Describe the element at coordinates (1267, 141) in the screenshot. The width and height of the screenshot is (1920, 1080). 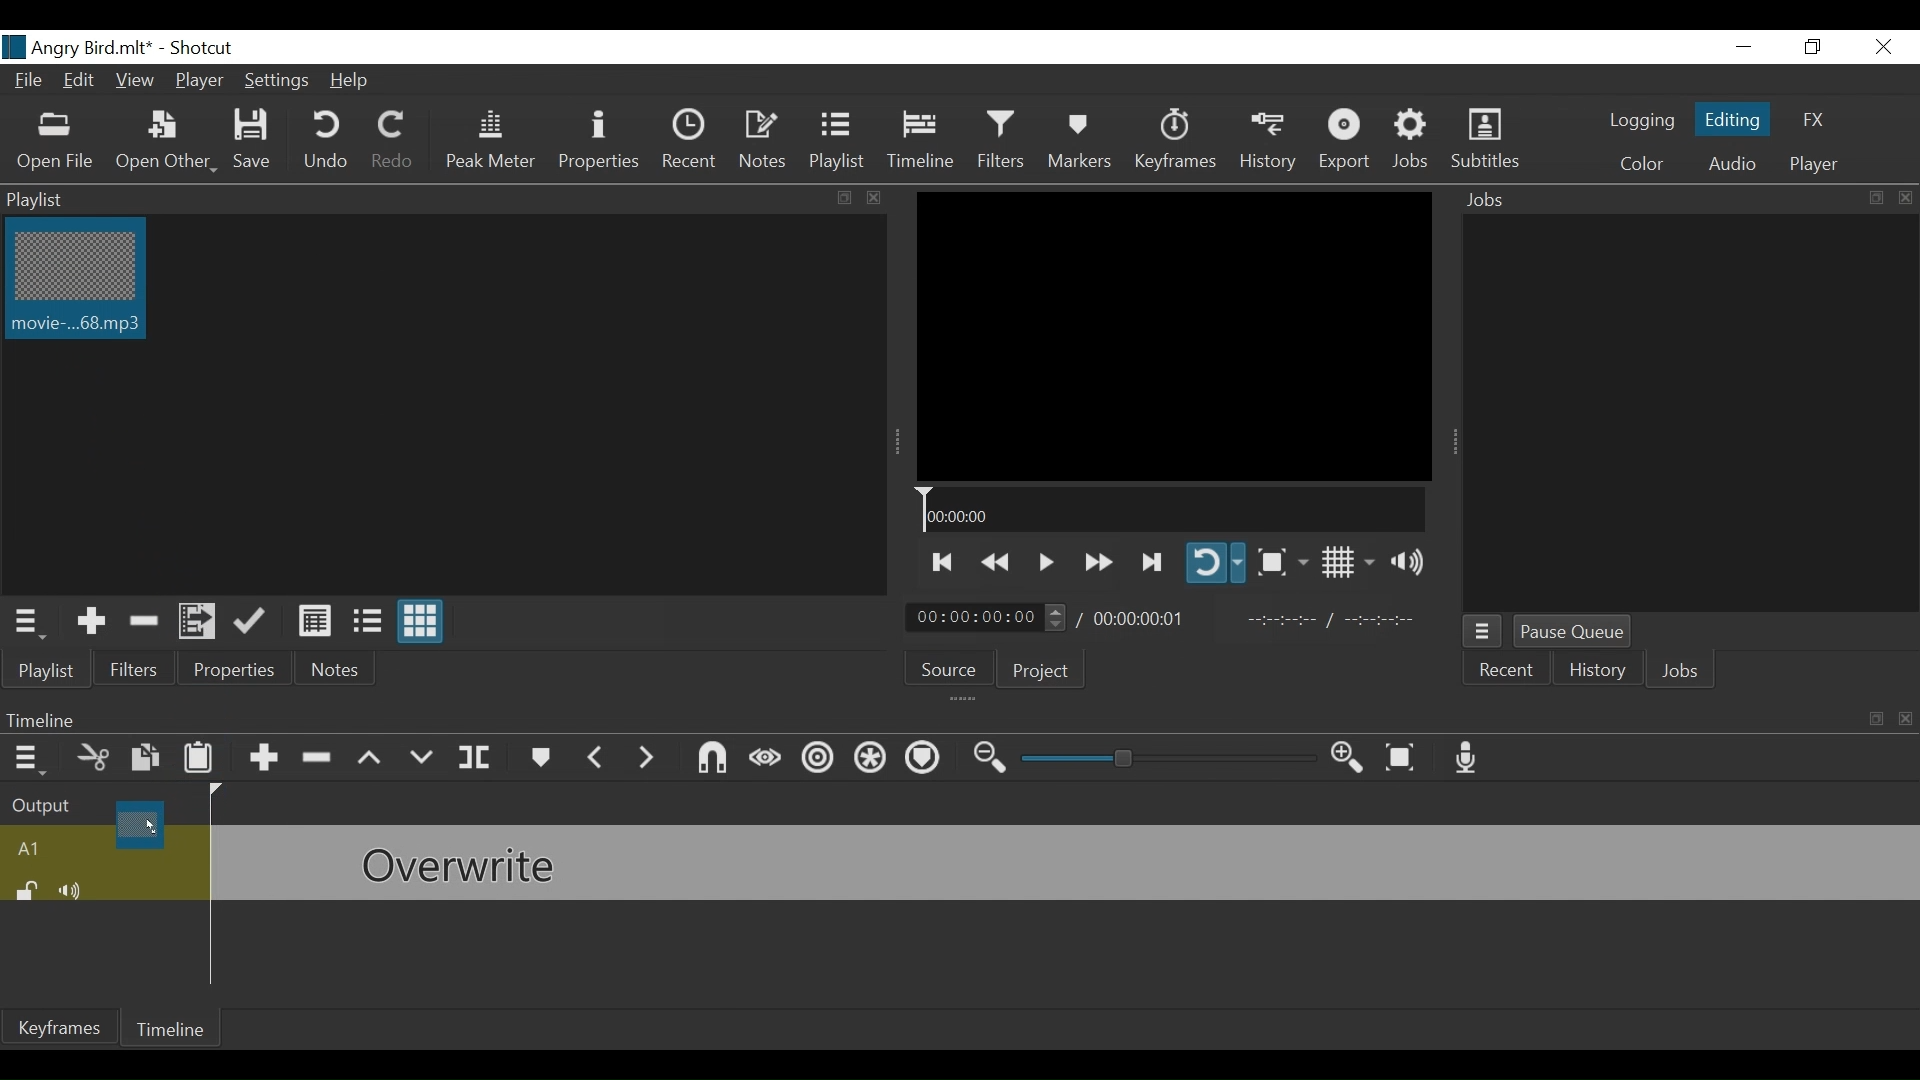
I see `History` at that location.